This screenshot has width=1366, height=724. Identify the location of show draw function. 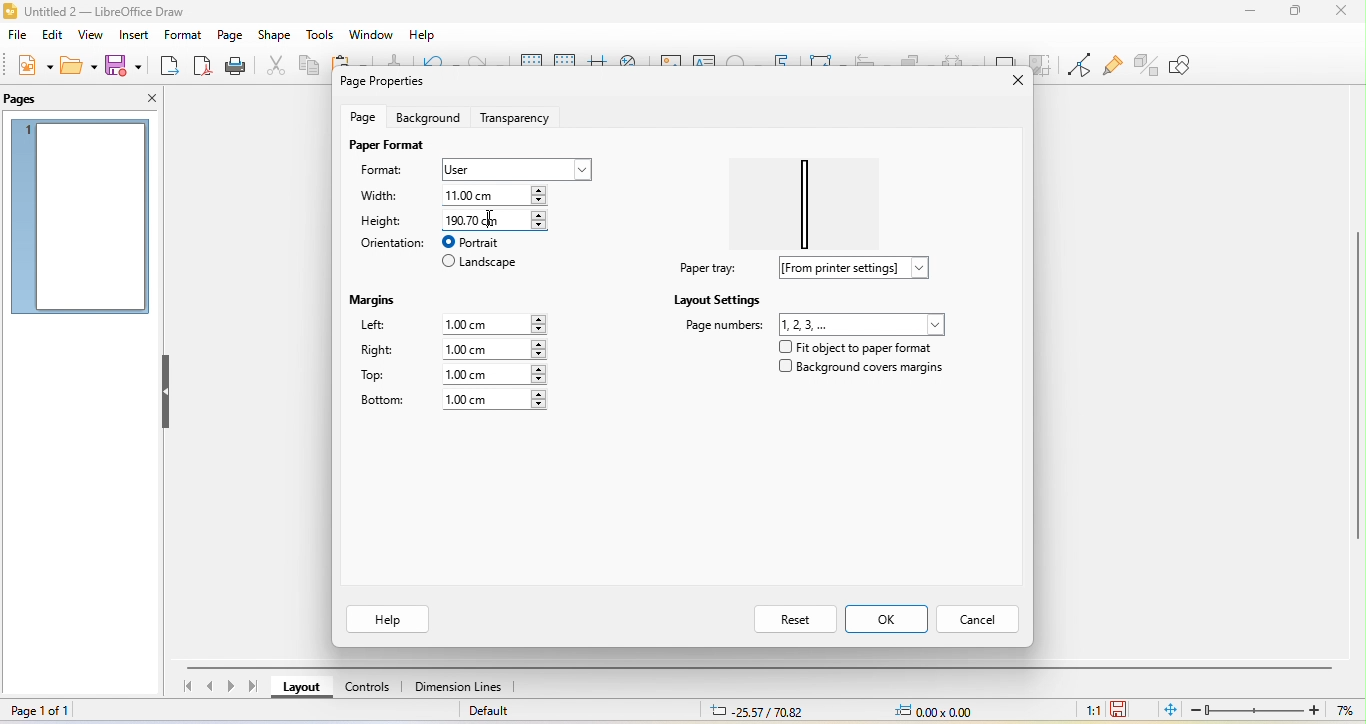
(1195, 65).